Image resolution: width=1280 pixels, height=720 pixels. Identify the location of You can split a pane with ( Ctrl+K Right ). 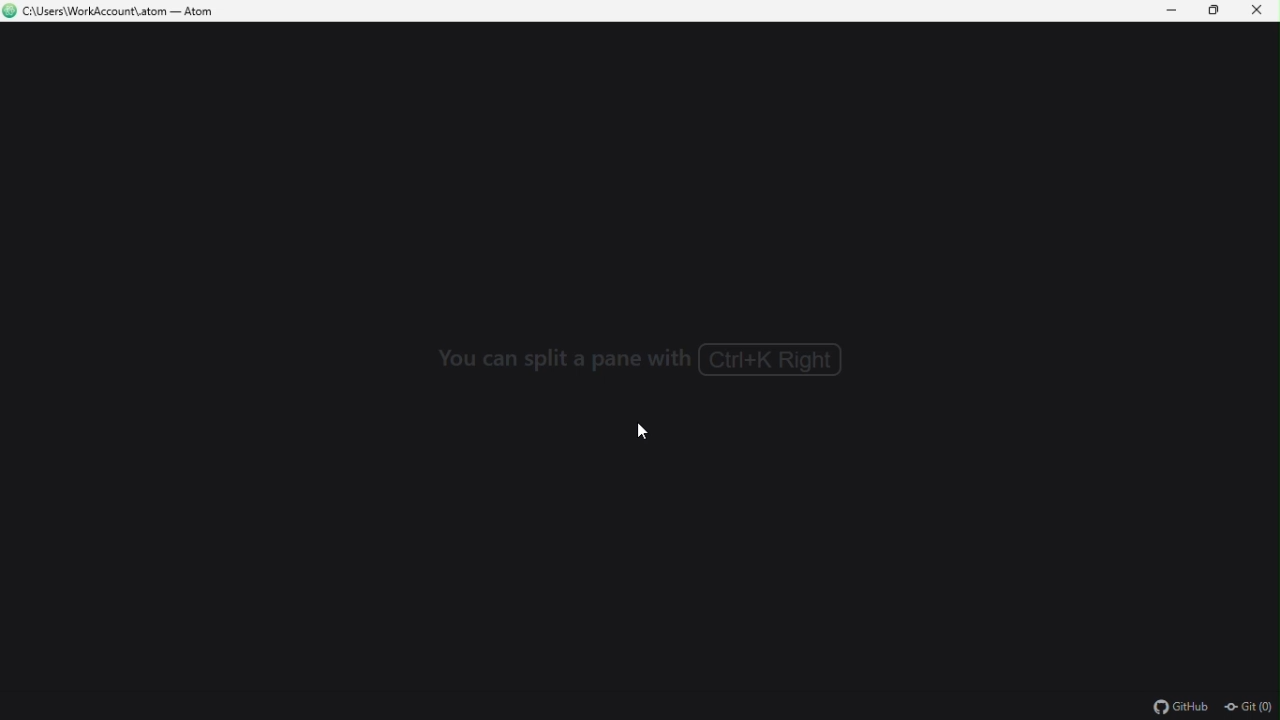
(642, 361).